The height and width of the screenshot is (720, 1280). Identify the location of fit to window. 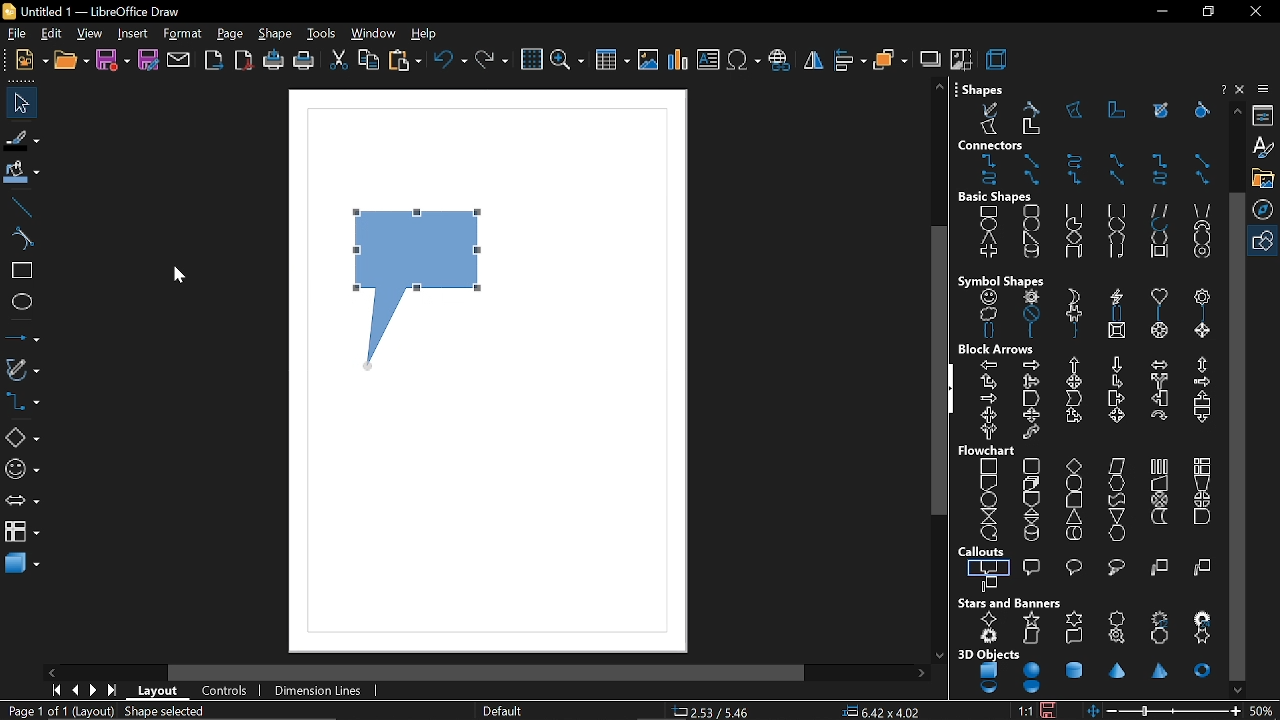
(1095, 711).